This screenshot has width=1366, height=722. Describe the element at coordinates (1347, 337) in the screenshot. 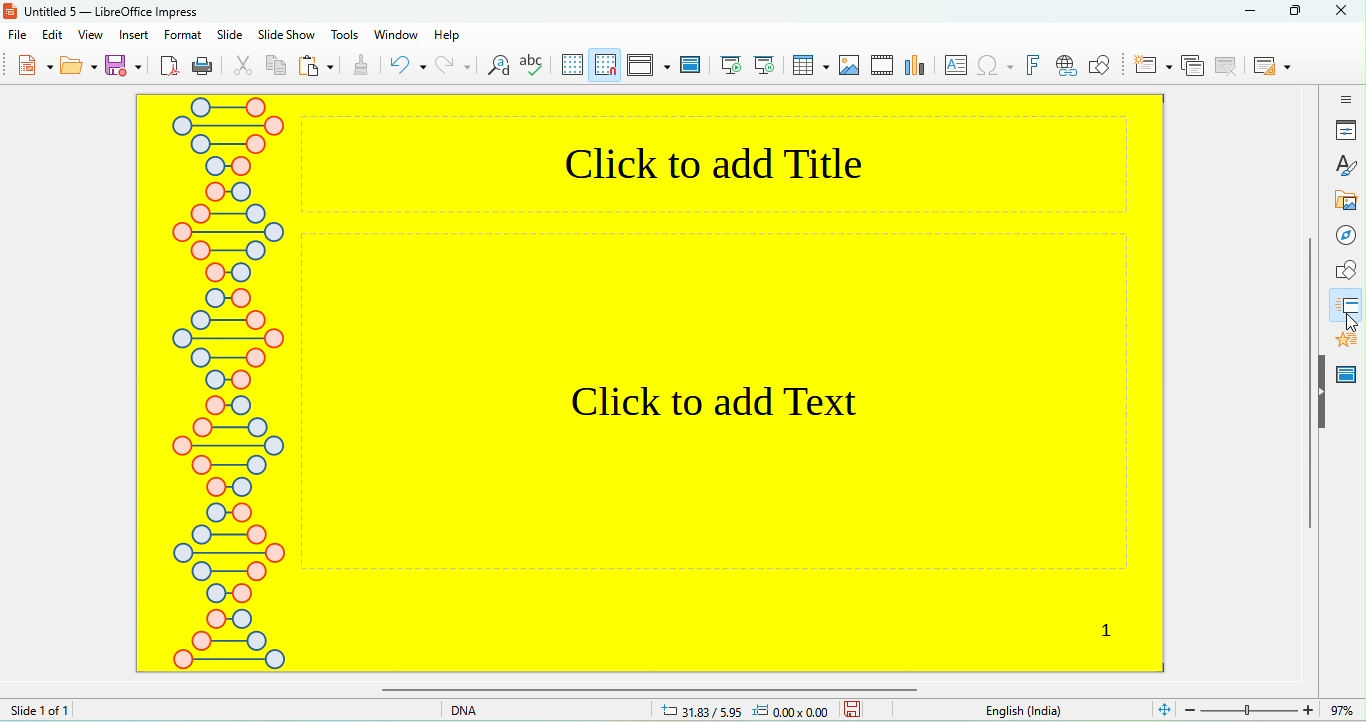

I see `annimation` at that location.